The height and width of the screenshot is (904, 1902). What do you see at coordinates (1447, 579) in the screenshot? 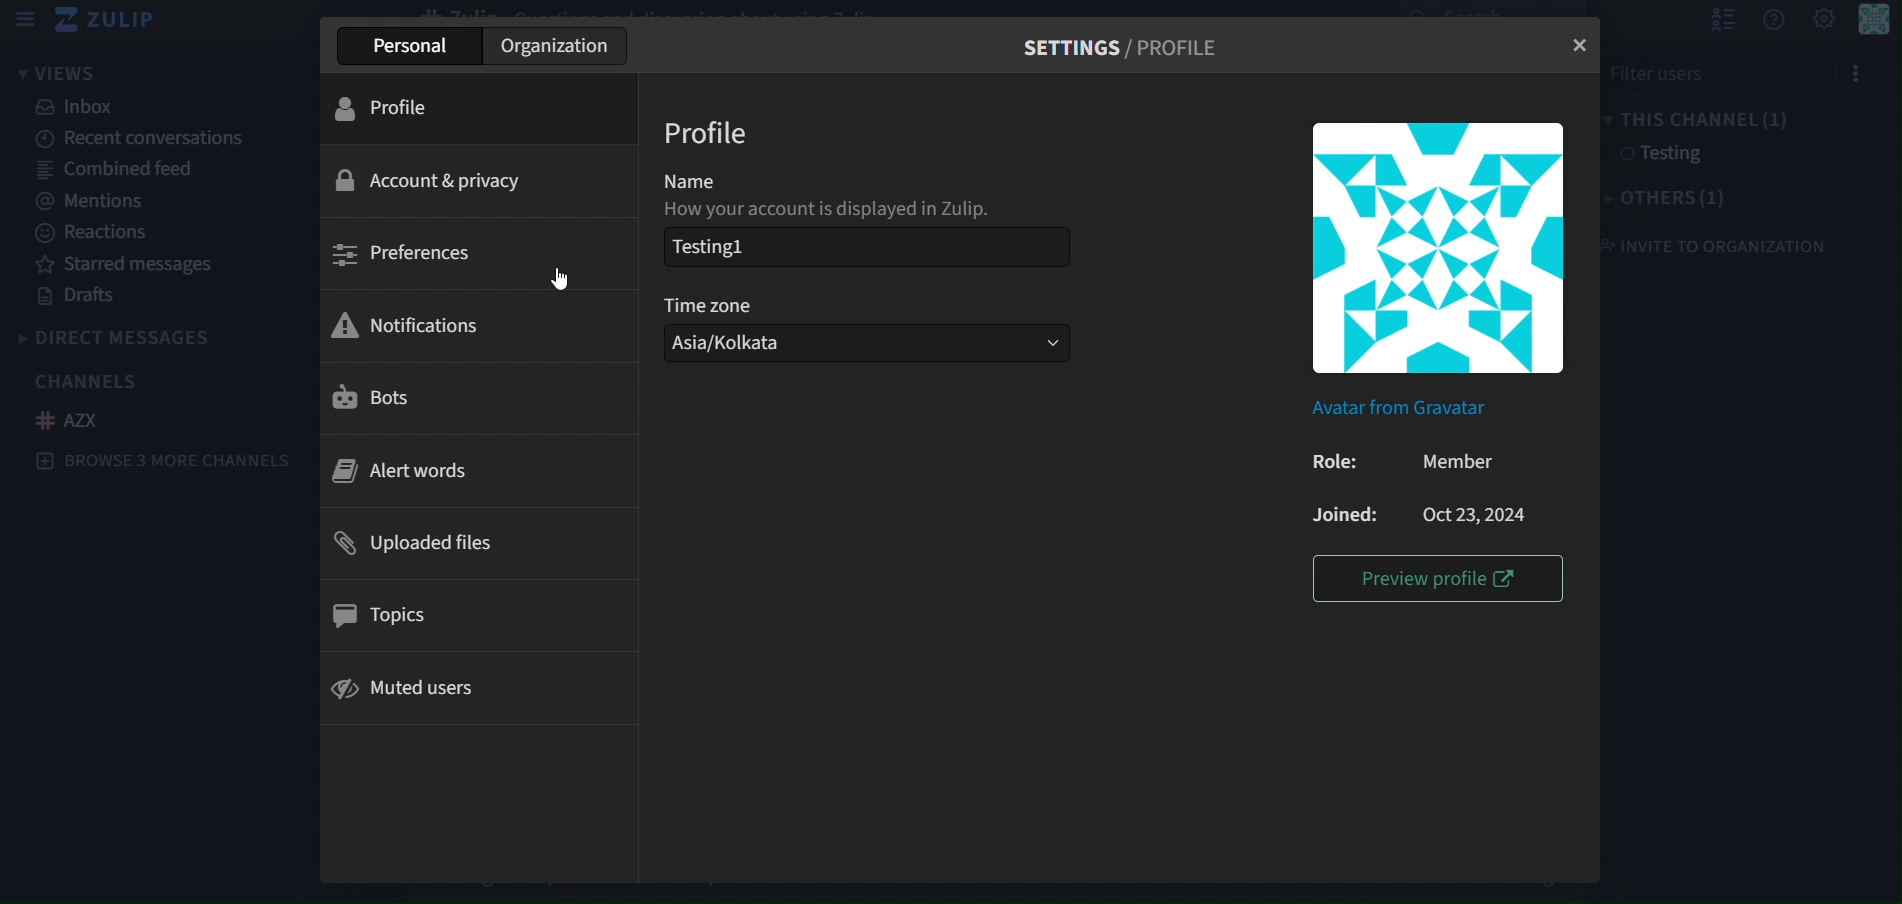
I see `preview profile` at bounding box center [1447, 579].